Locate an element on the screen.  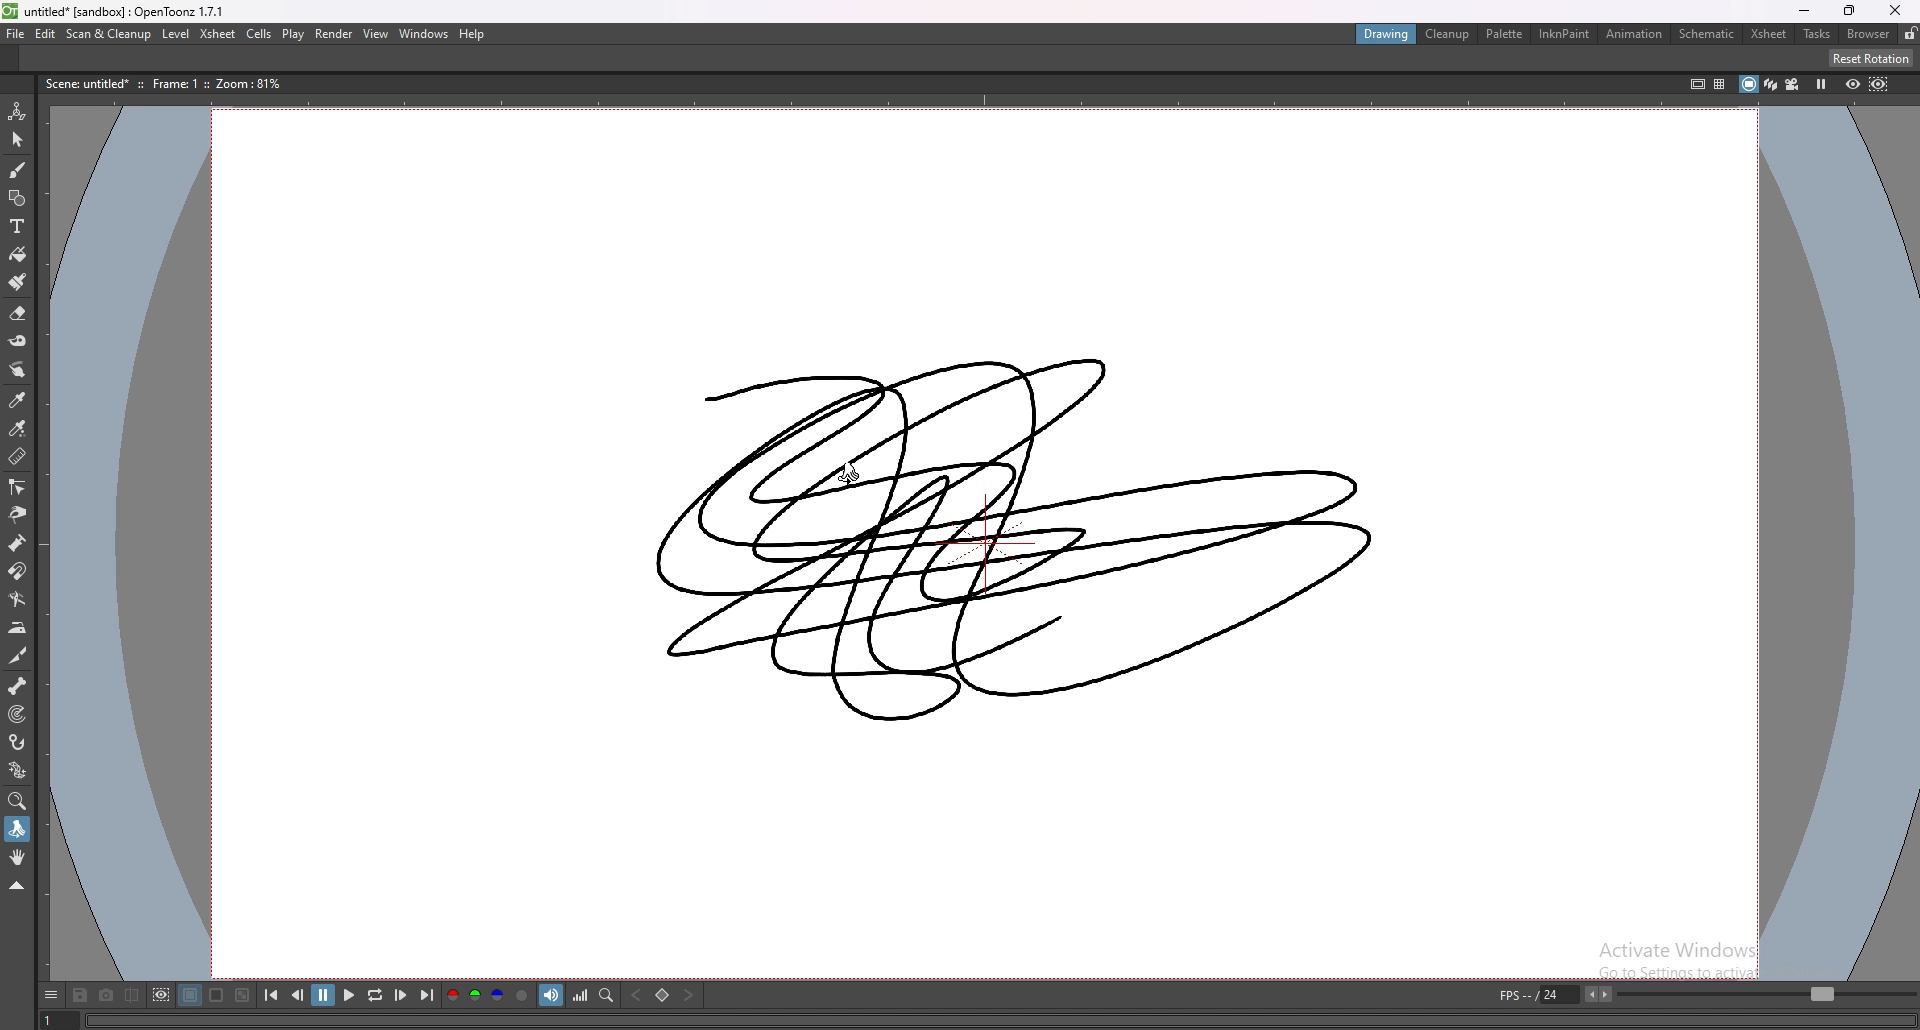
hook is located at coordinates (16, 741).